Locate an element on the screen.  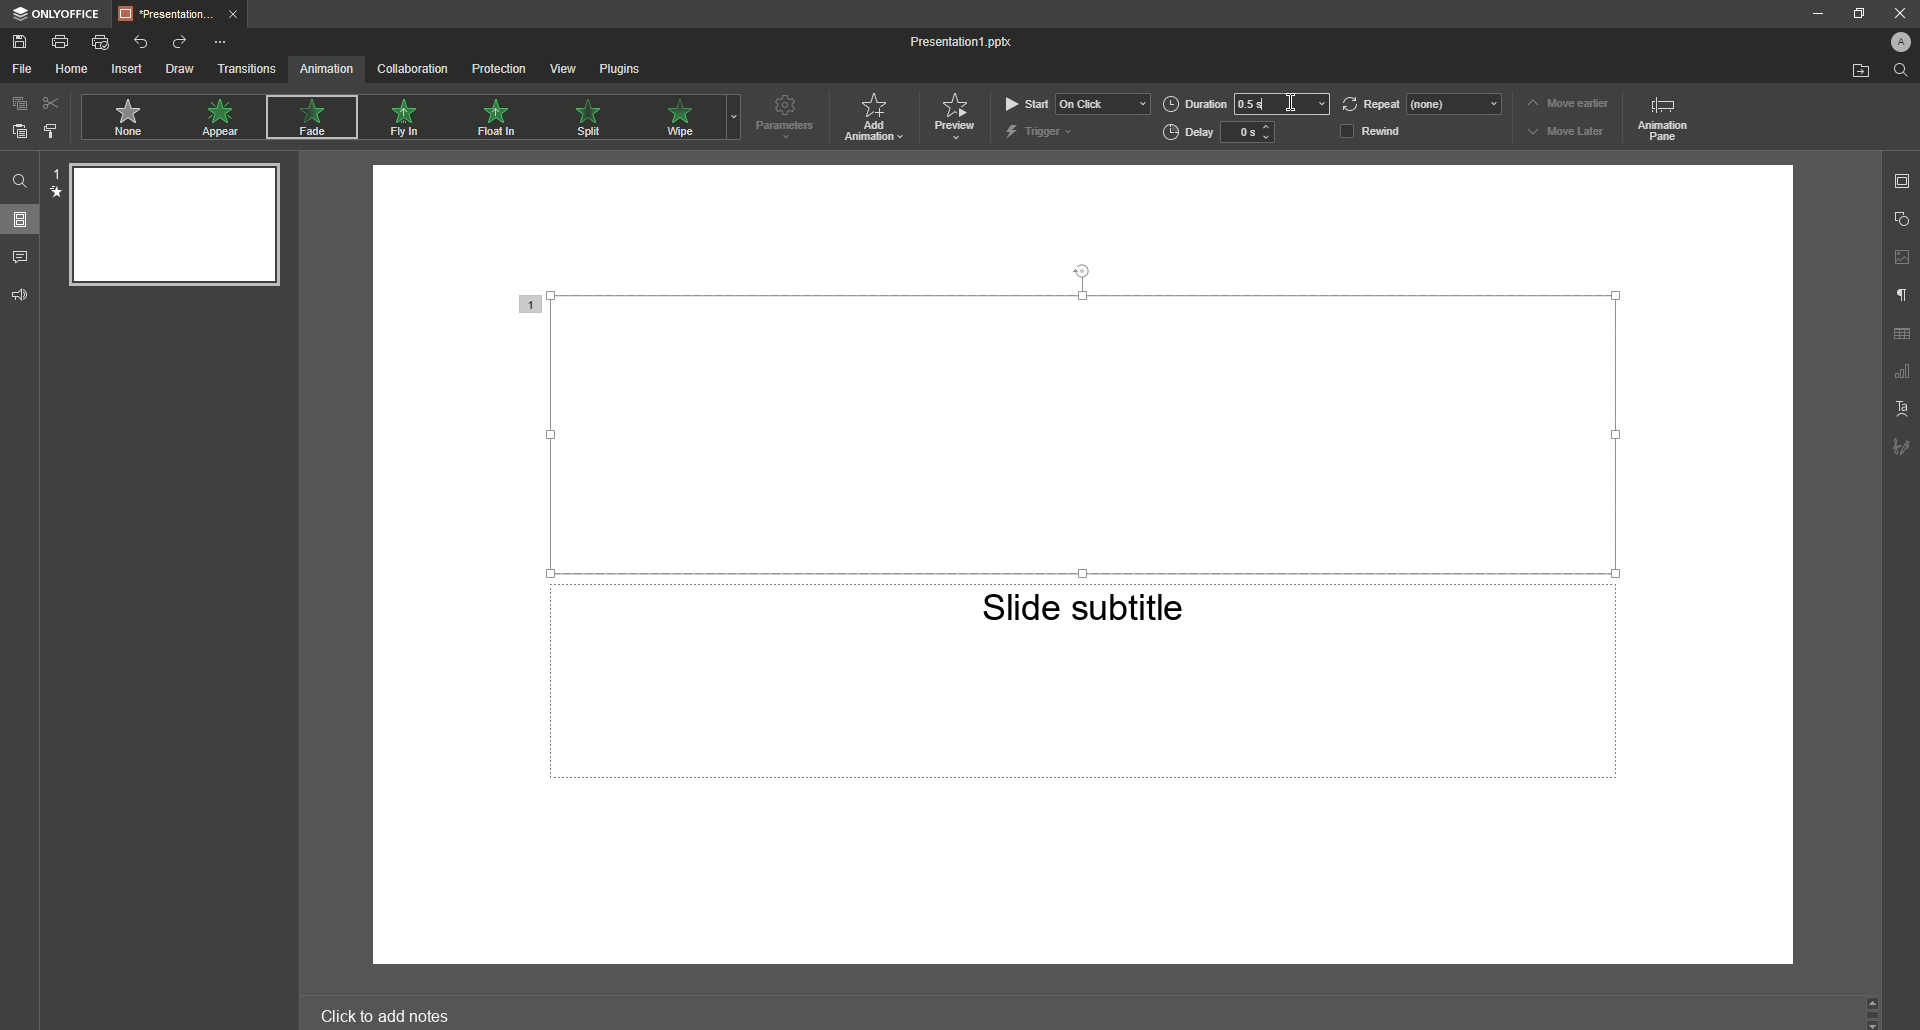
Animation is located at coordinates (327, 70).